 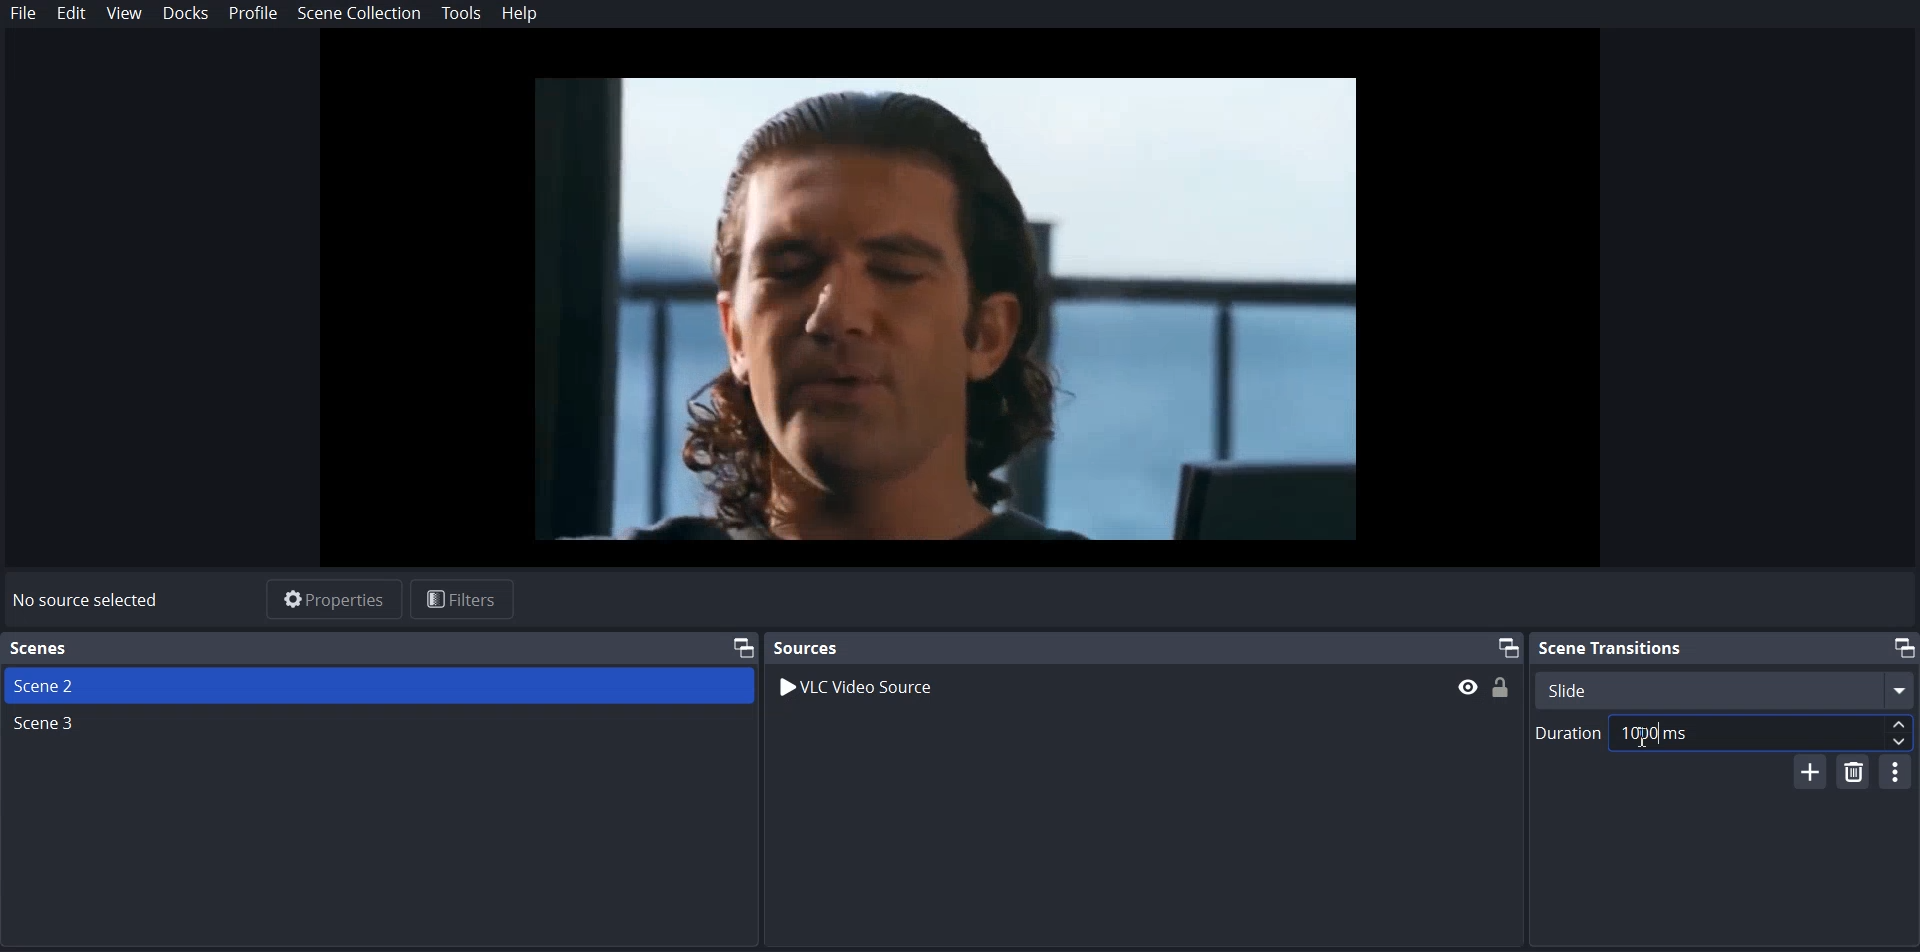 I want to click on Tools, so click(x=462, y=14).